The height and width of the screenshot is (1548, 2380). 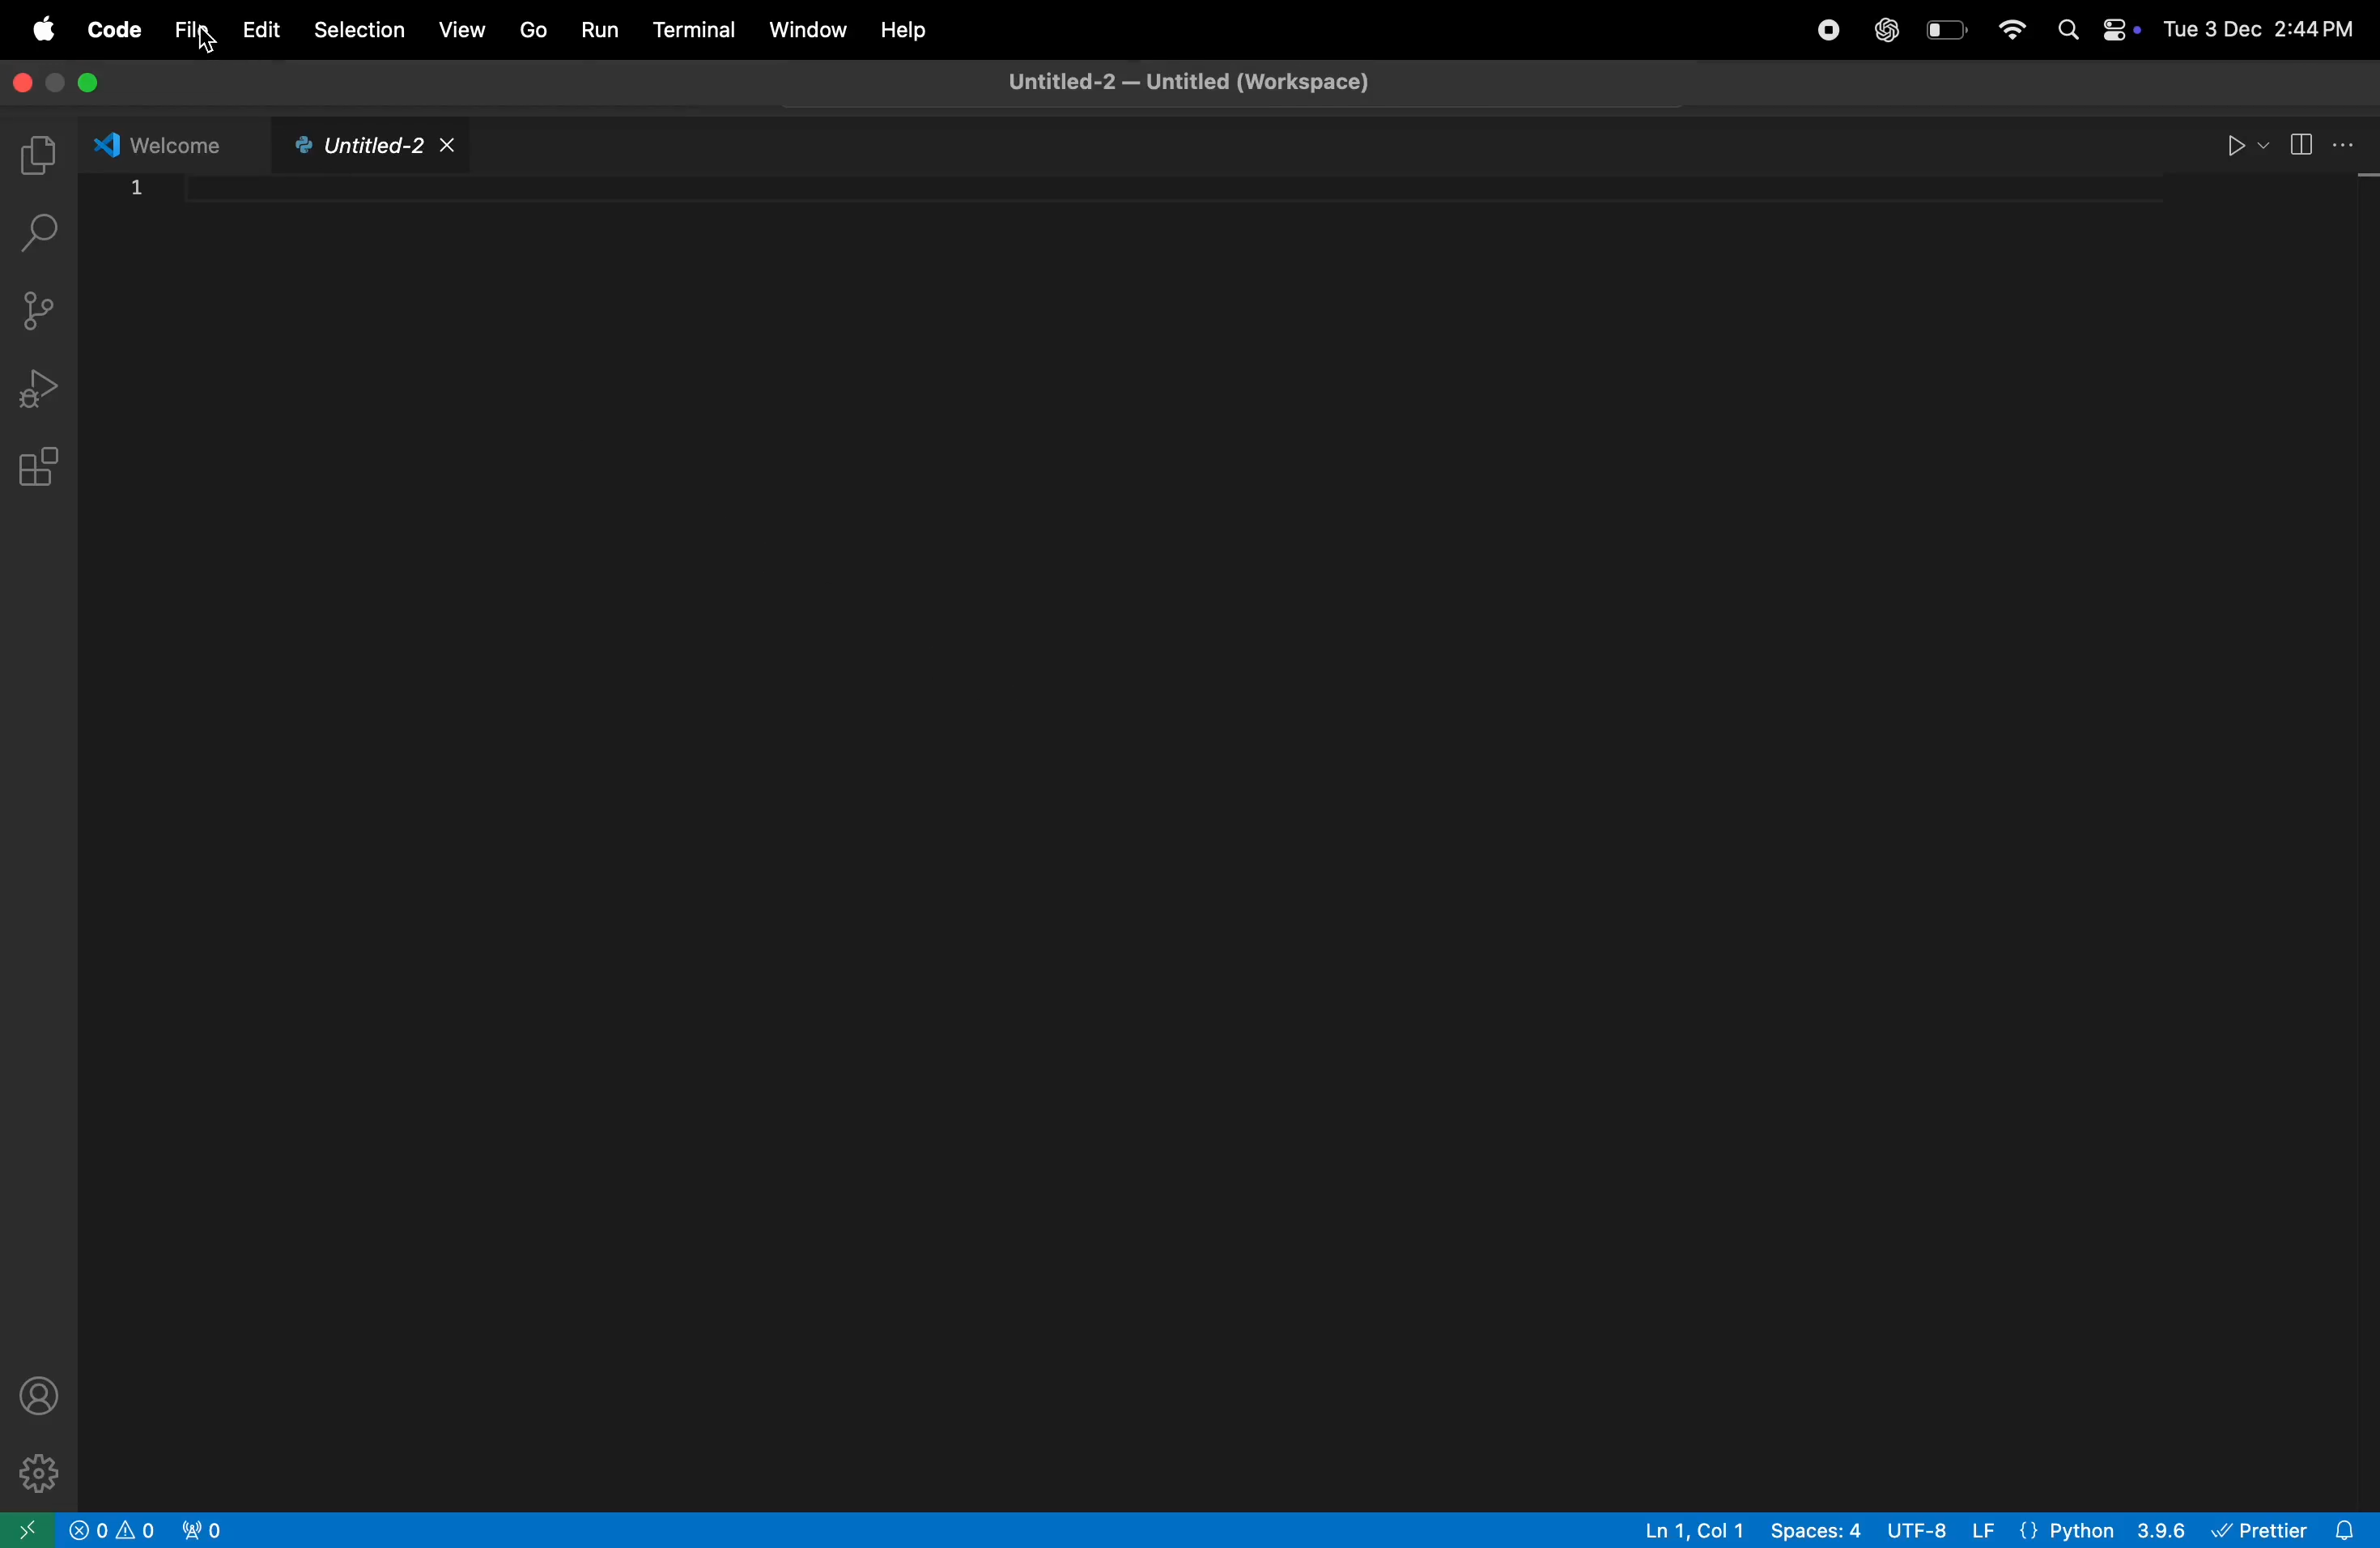 What do you see at coordinates (530, 28) in the screenshot?
I see `go` at bounding box center [530, 28].